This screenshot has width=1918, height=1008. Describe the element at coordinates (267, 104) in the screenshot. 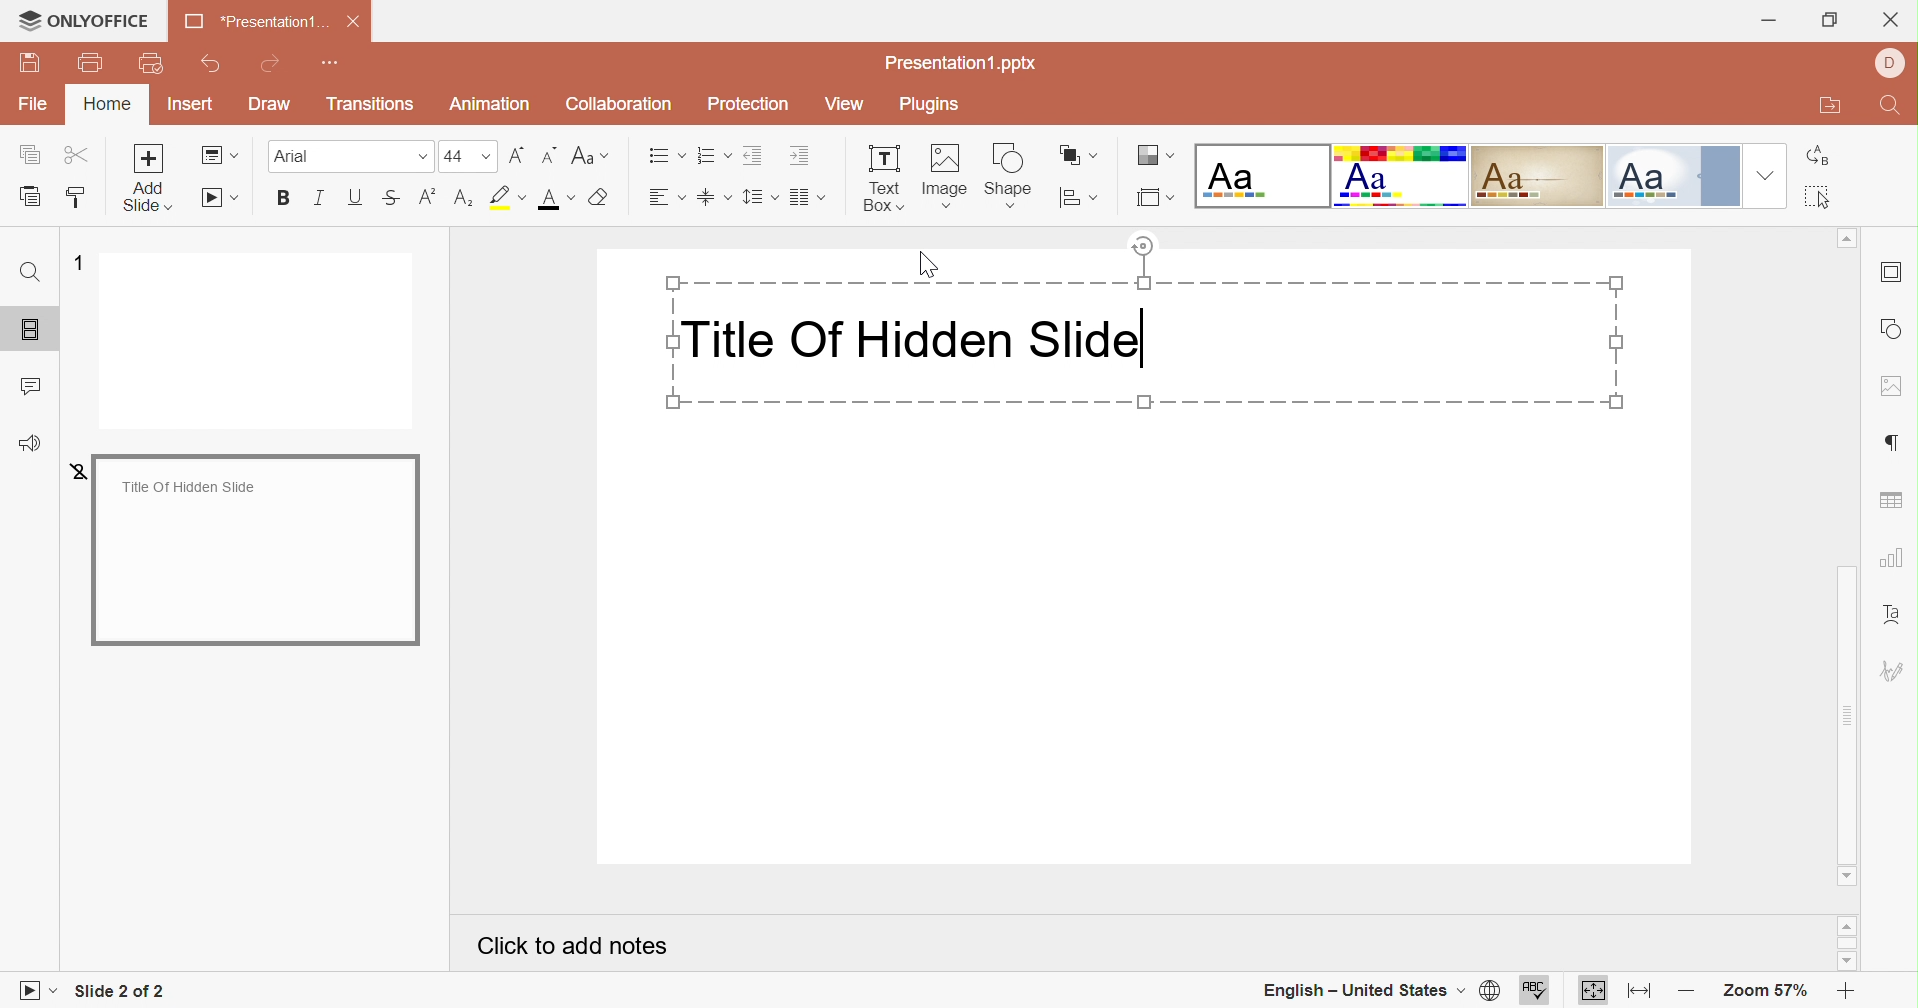

I see `Draw` at that location.